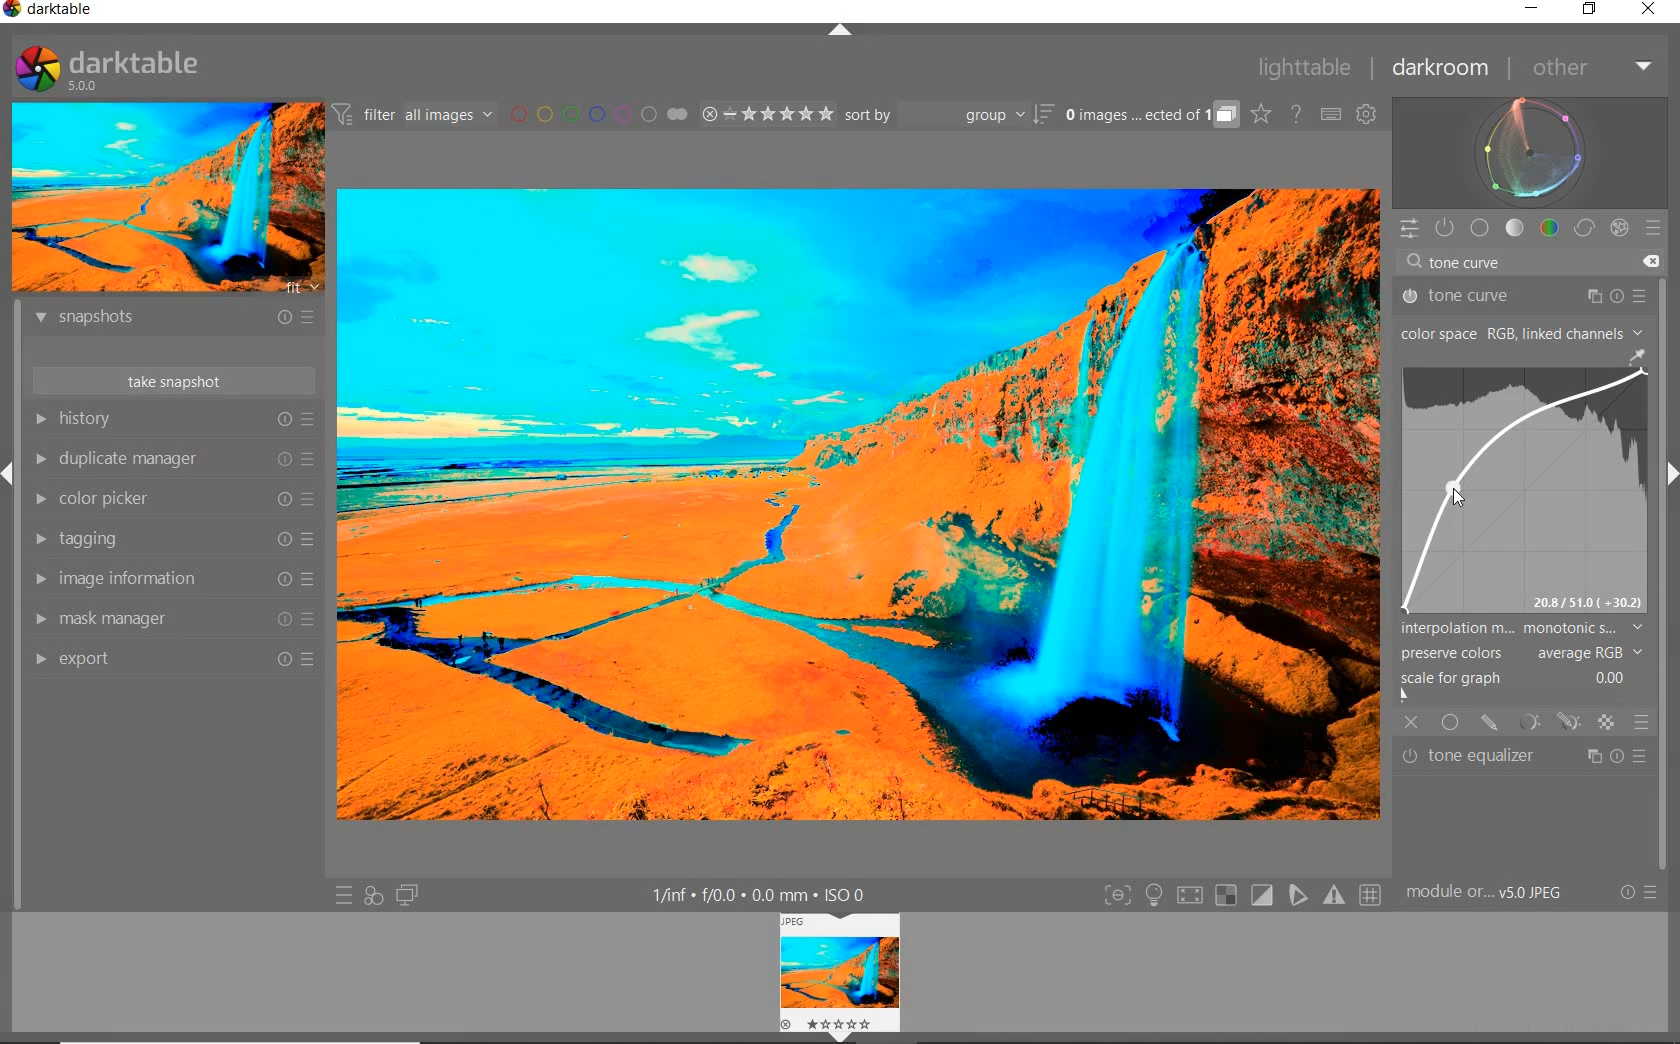 The height and width of the screenshot is (1044, 1680). What do you see at coordinates (408, 895) in the screenshot?
I see `DISPLAY A SECOND DARKROOM IMAGE WINDOW` at bounding box center [408, 895].